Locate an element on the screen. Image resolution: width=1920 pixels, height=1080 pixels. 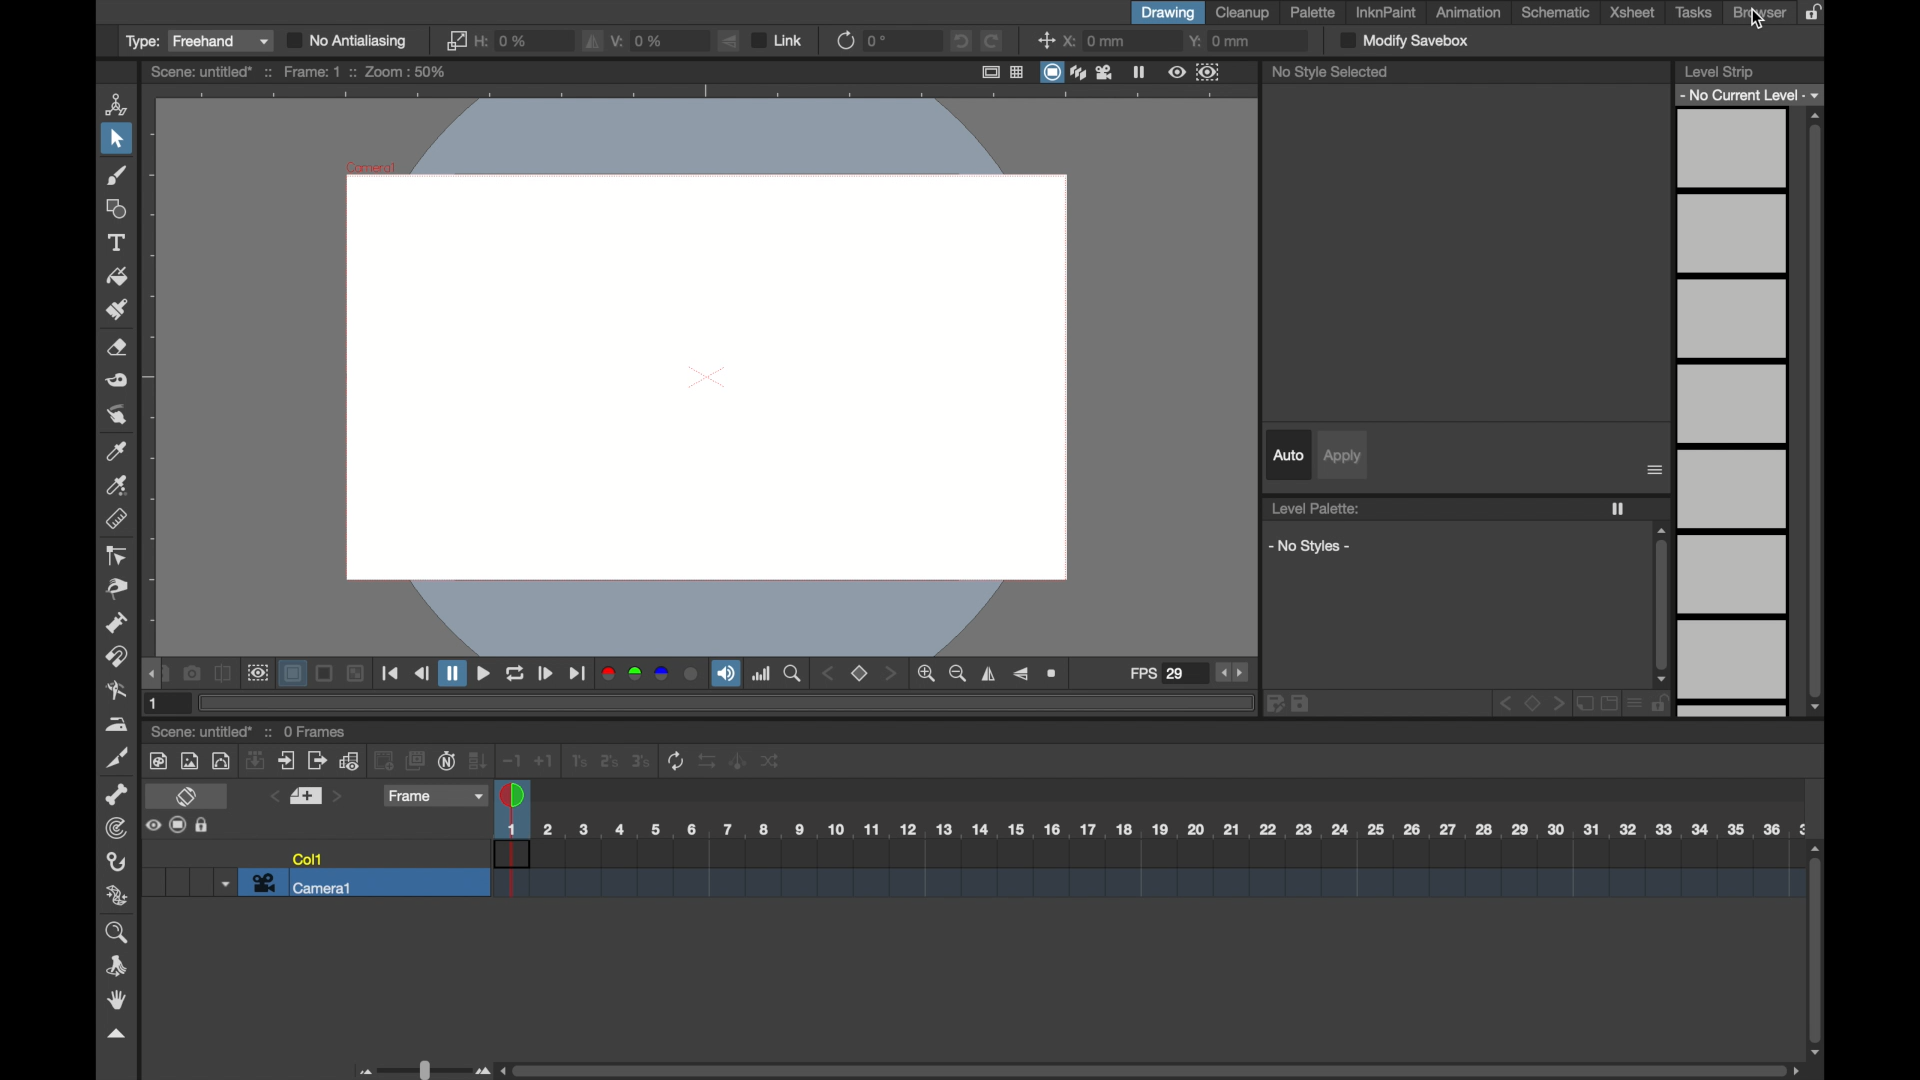
scroll box is located at coordinates (1150, 1069).